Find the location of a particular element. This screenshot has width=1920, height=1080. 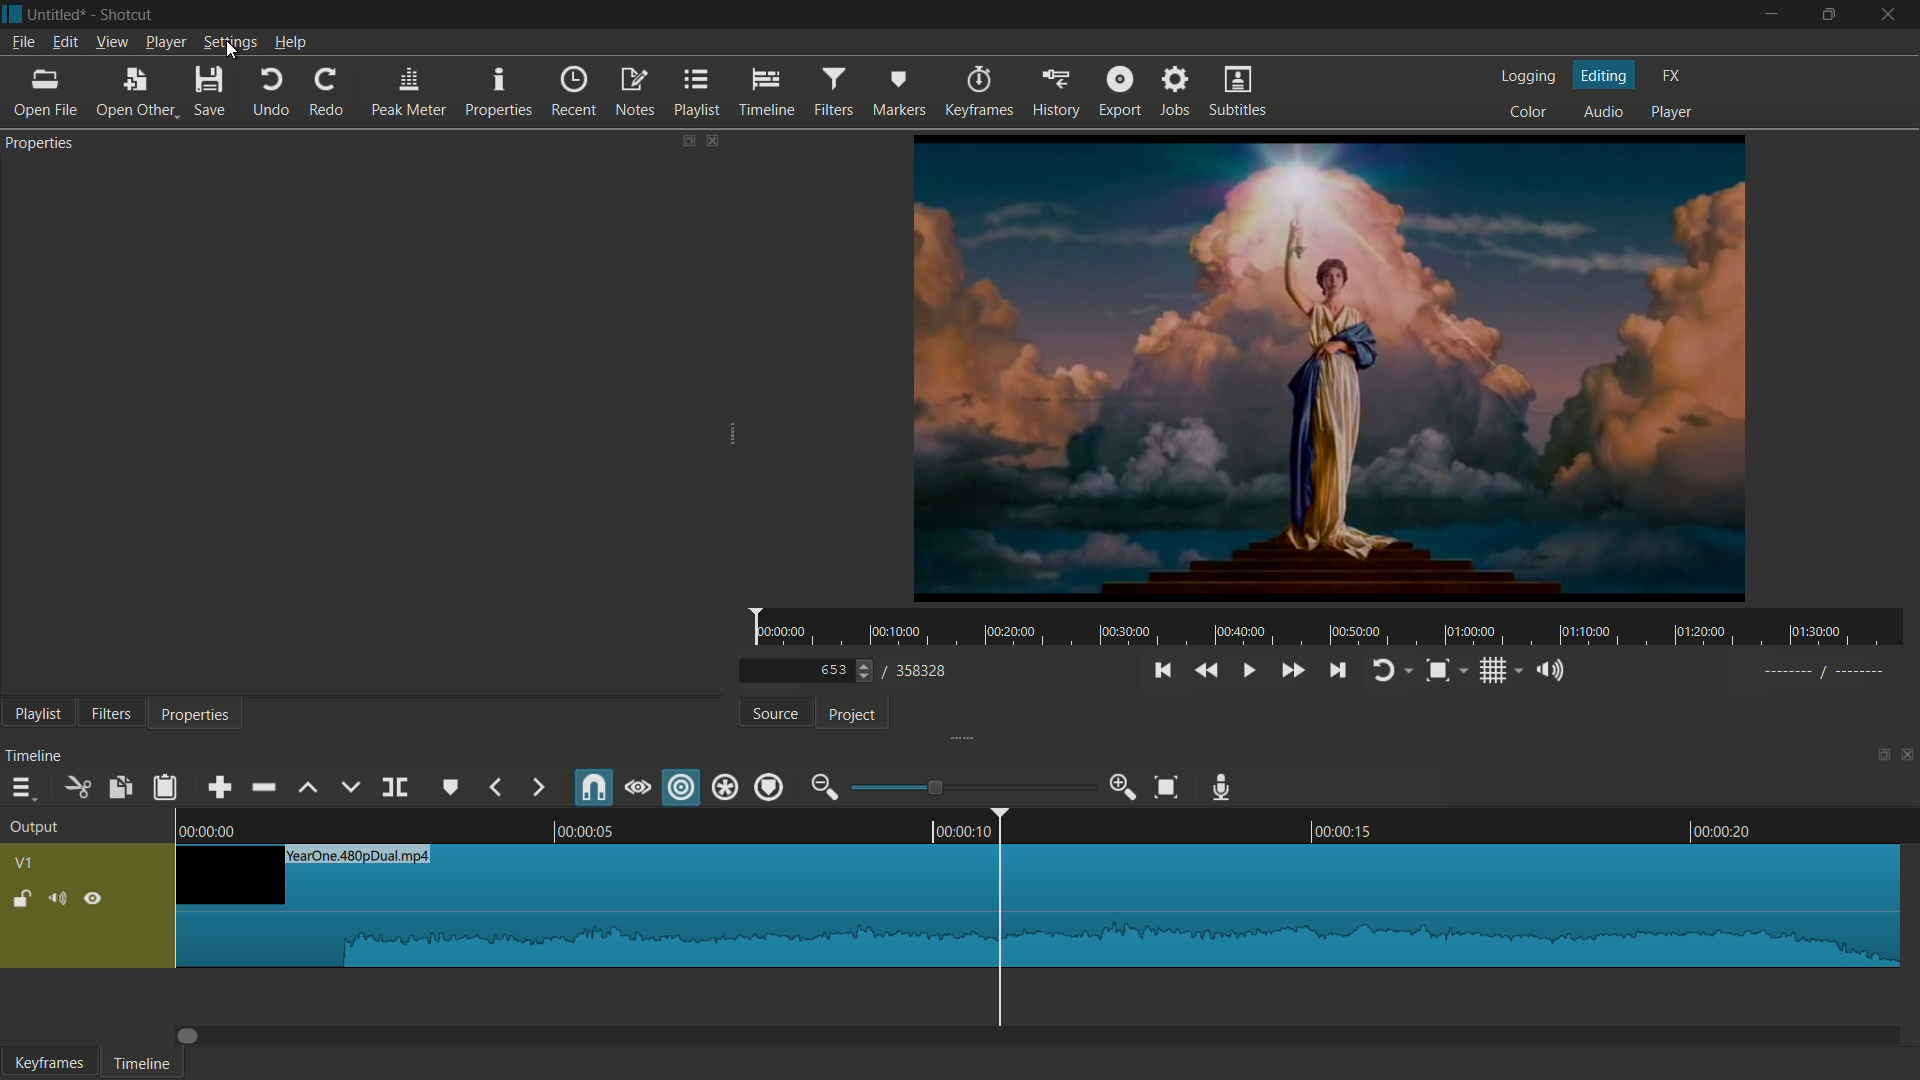

skip to the next point is located at coordinates (1336, 670).